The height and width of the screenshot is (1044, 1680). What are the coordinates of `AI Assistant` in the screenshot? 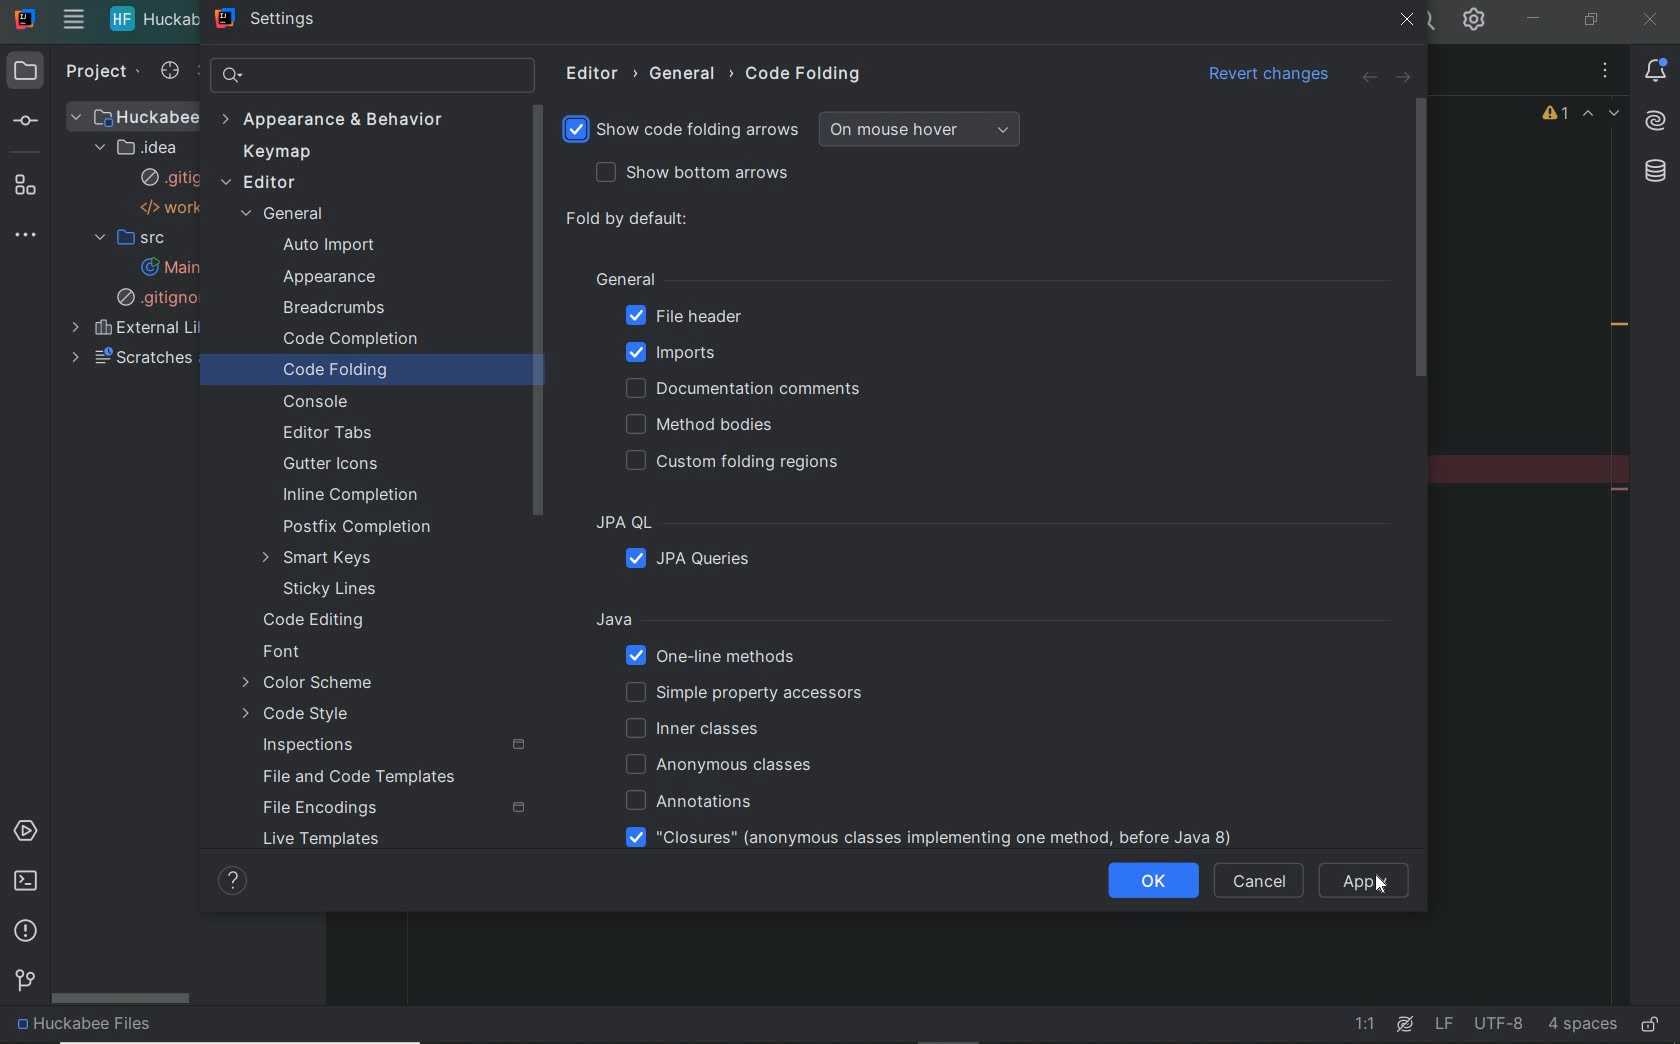 It's located at (1405, 1024).